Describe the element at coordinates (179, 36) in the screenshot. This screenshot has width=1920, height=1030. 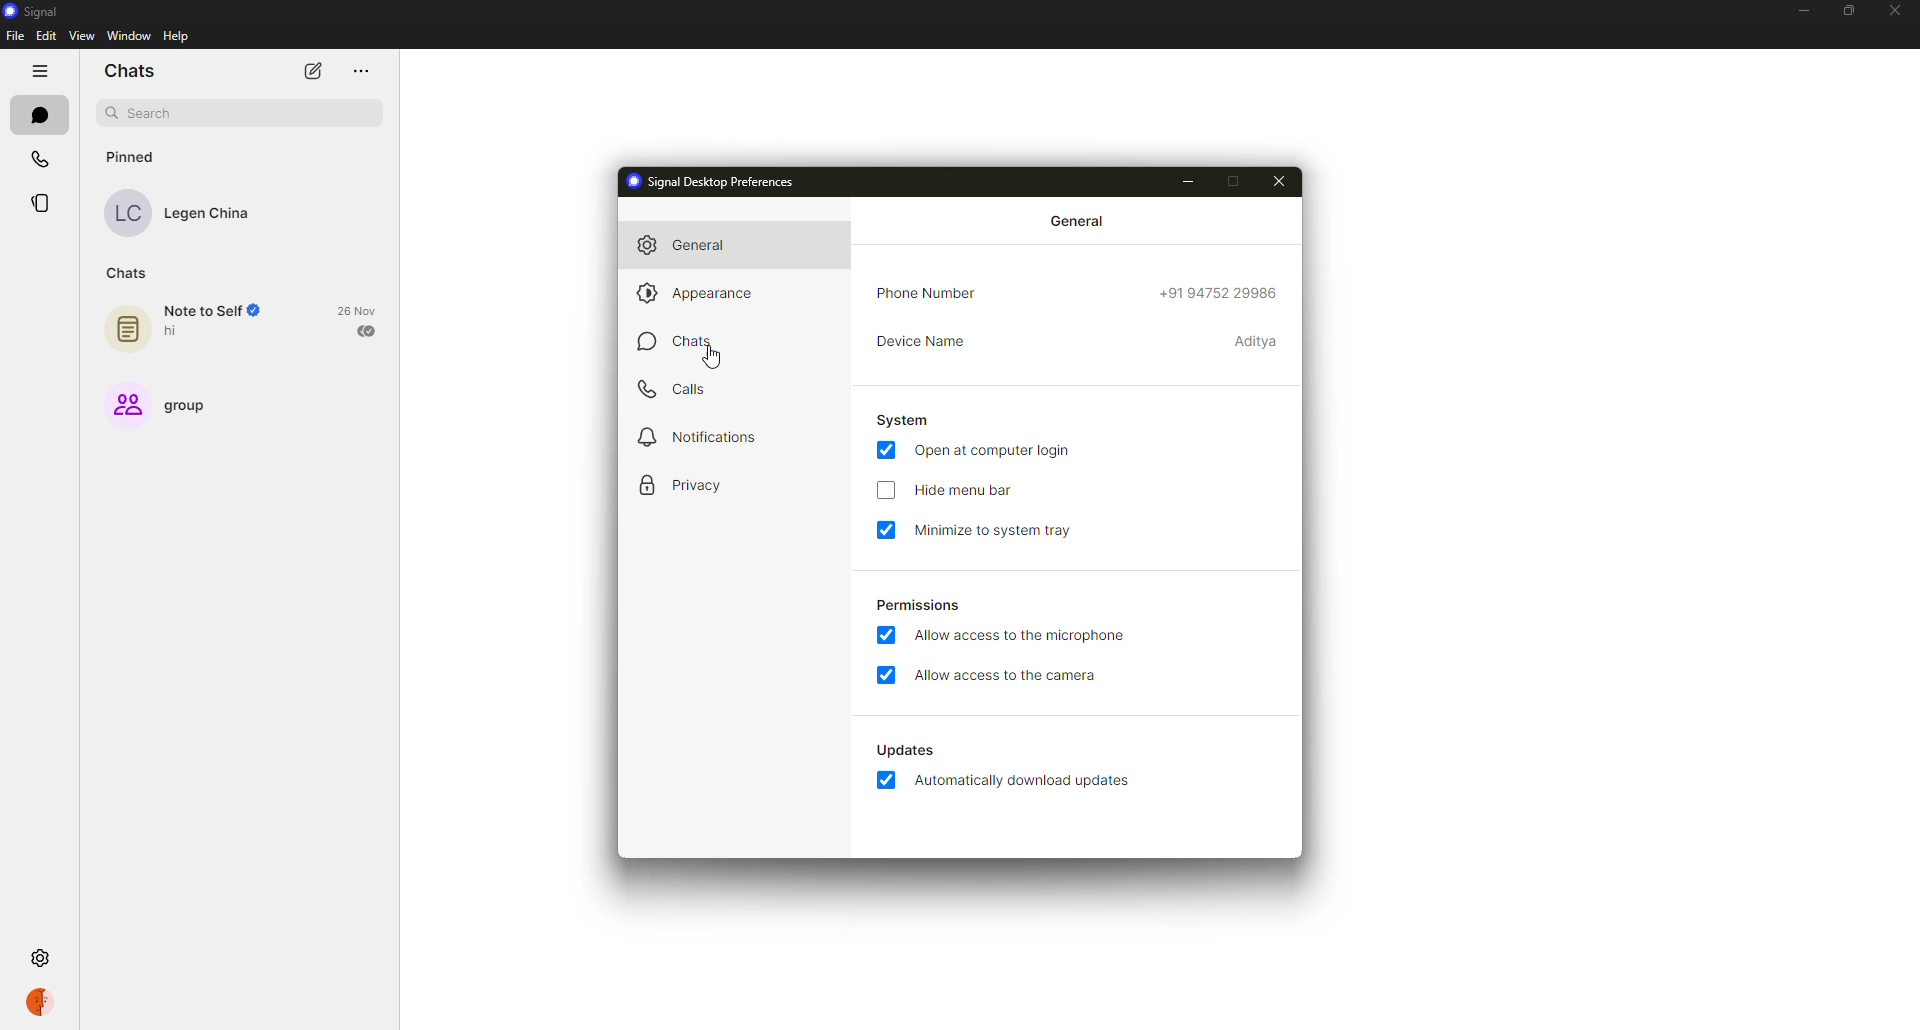
I see `help` at that location.